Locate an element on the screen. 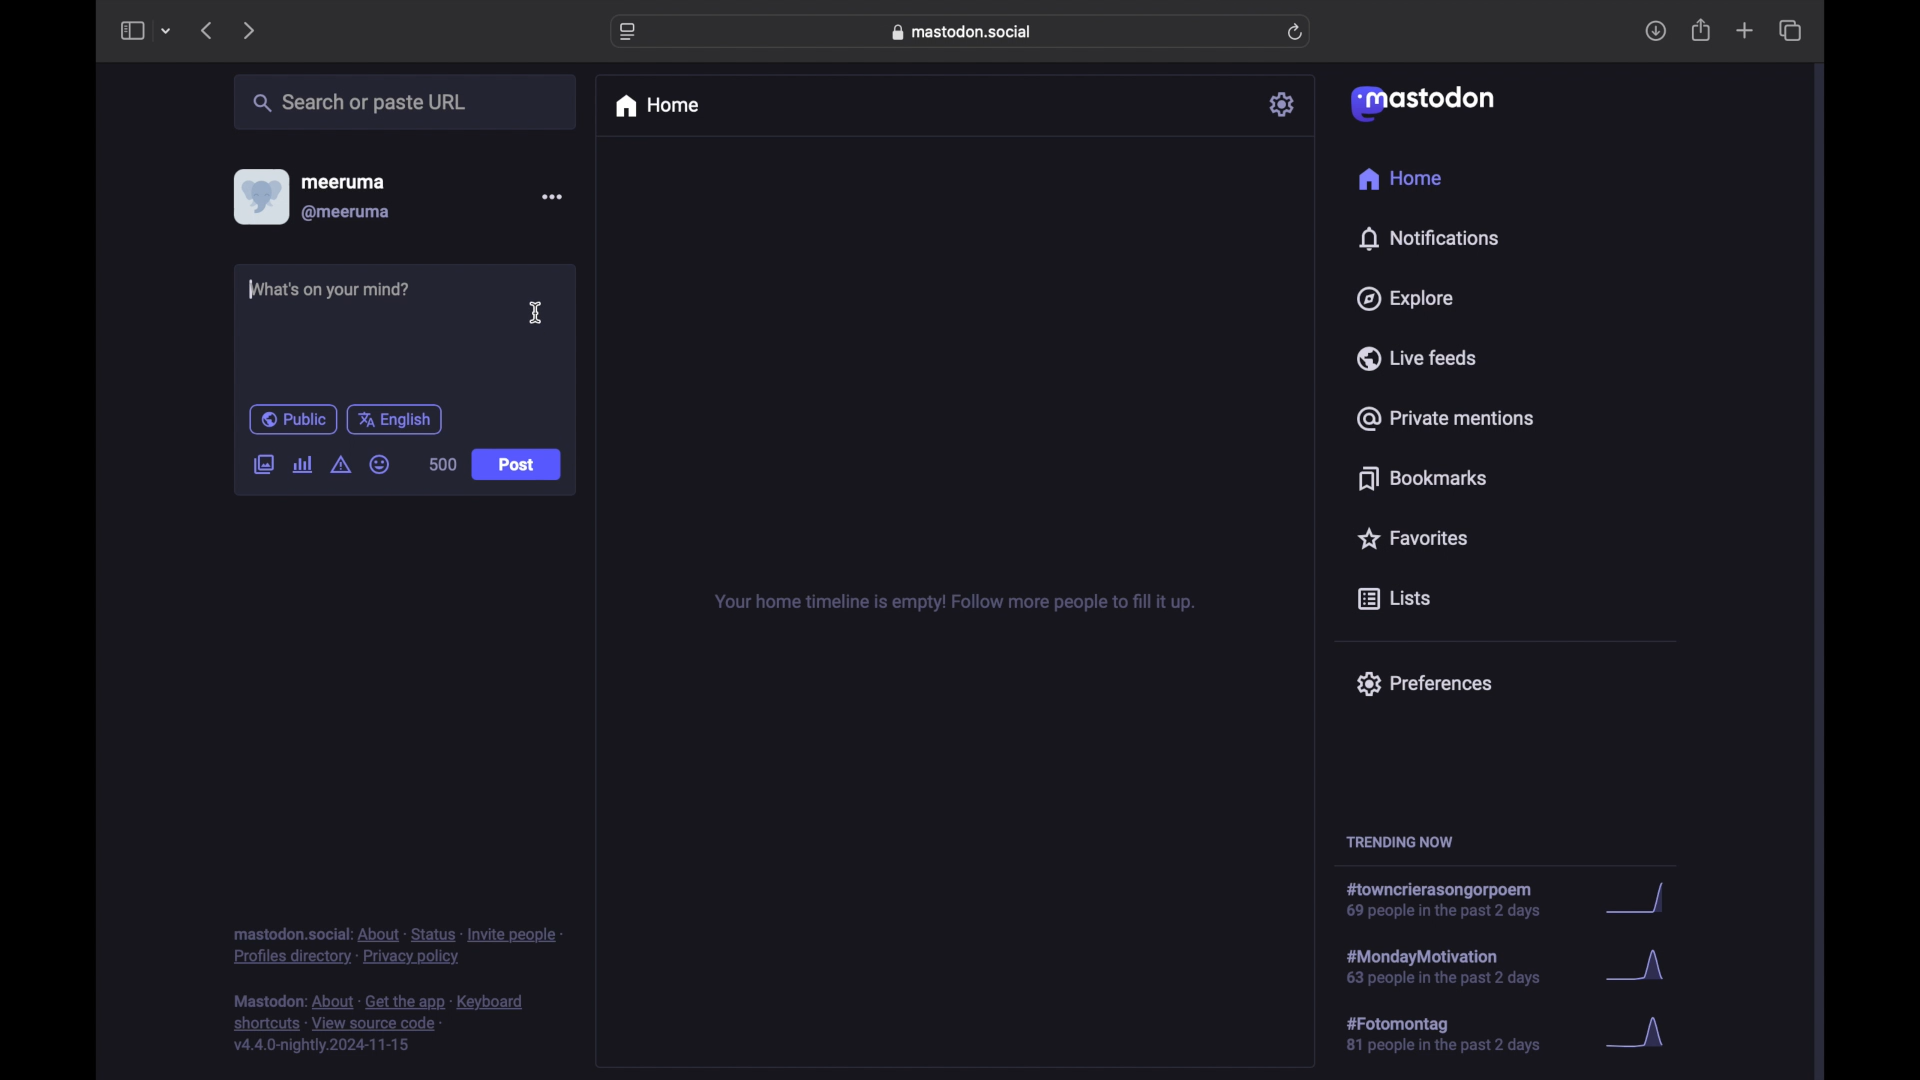 Image resolution: width=1920 pixels, height=1080 pixels. website settings is located at coordinates (630, 32).